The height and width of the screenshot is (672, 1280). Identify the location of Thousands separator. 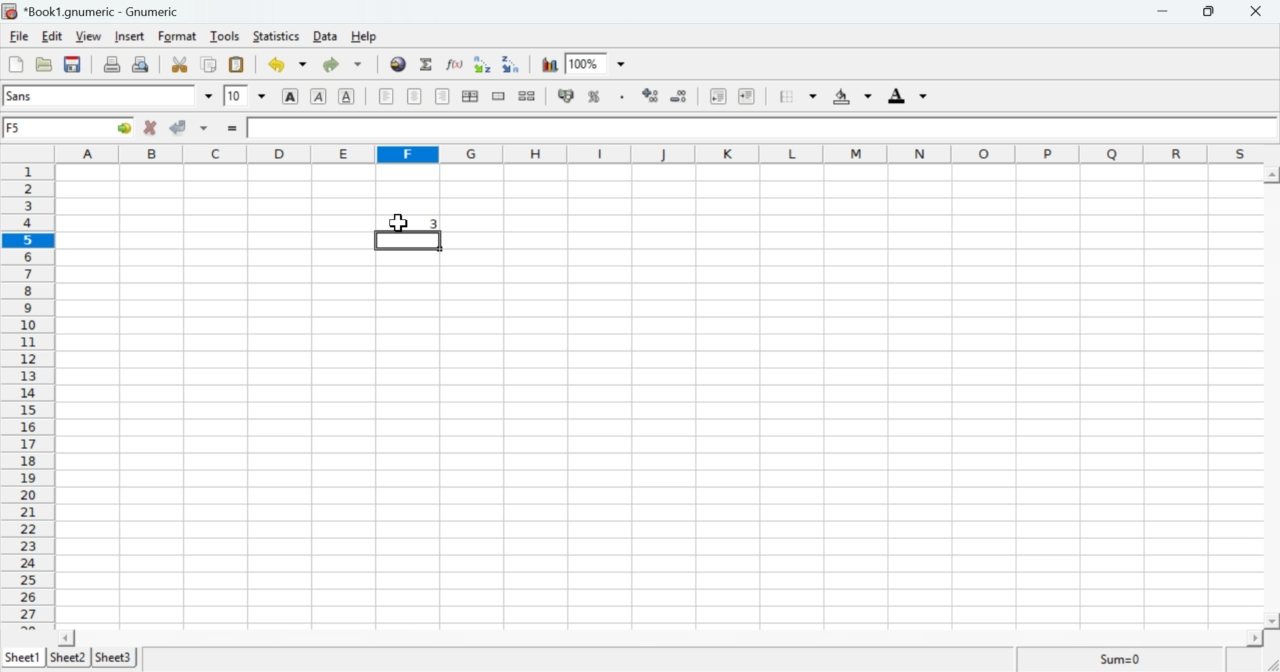
(620, 94).